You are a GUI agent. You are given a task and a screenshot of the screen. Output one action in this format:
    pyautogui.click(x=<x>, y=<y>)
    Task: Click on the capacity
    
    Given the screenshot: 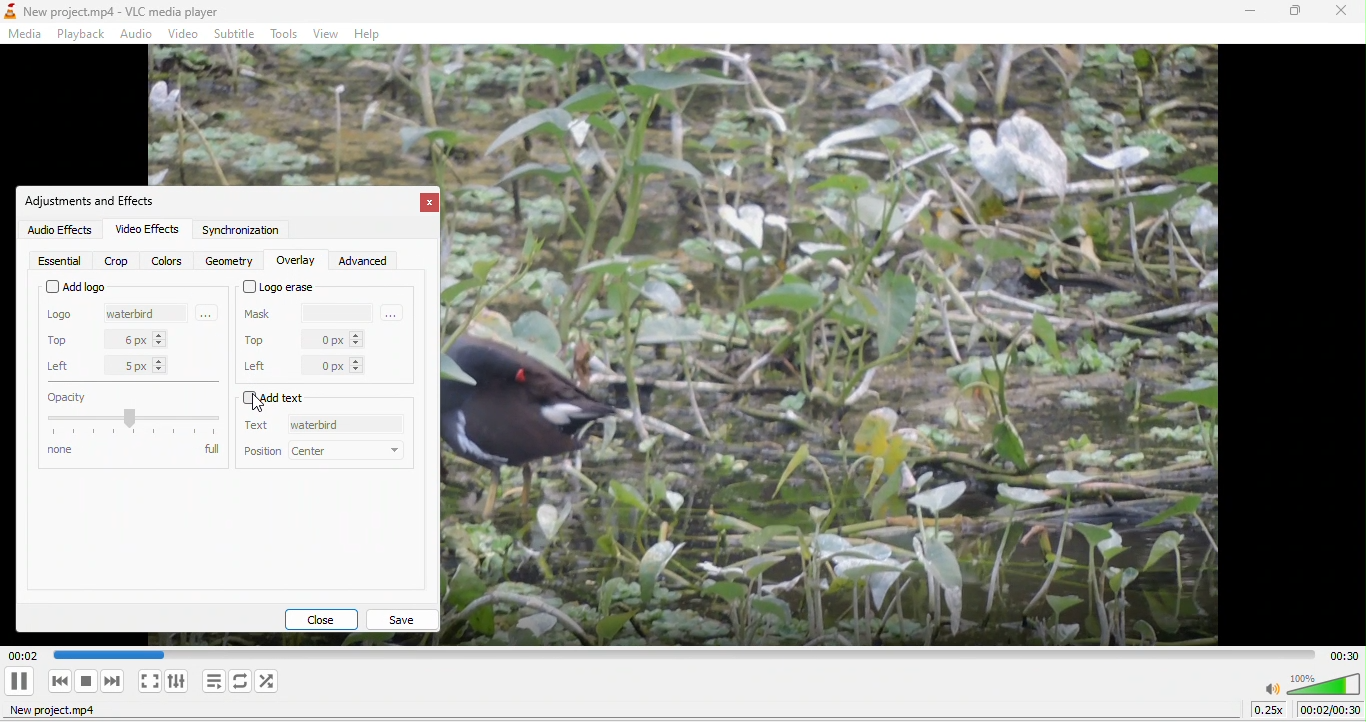 What is the action you would take?
    pyautogui.click(x=134, y=415)
    